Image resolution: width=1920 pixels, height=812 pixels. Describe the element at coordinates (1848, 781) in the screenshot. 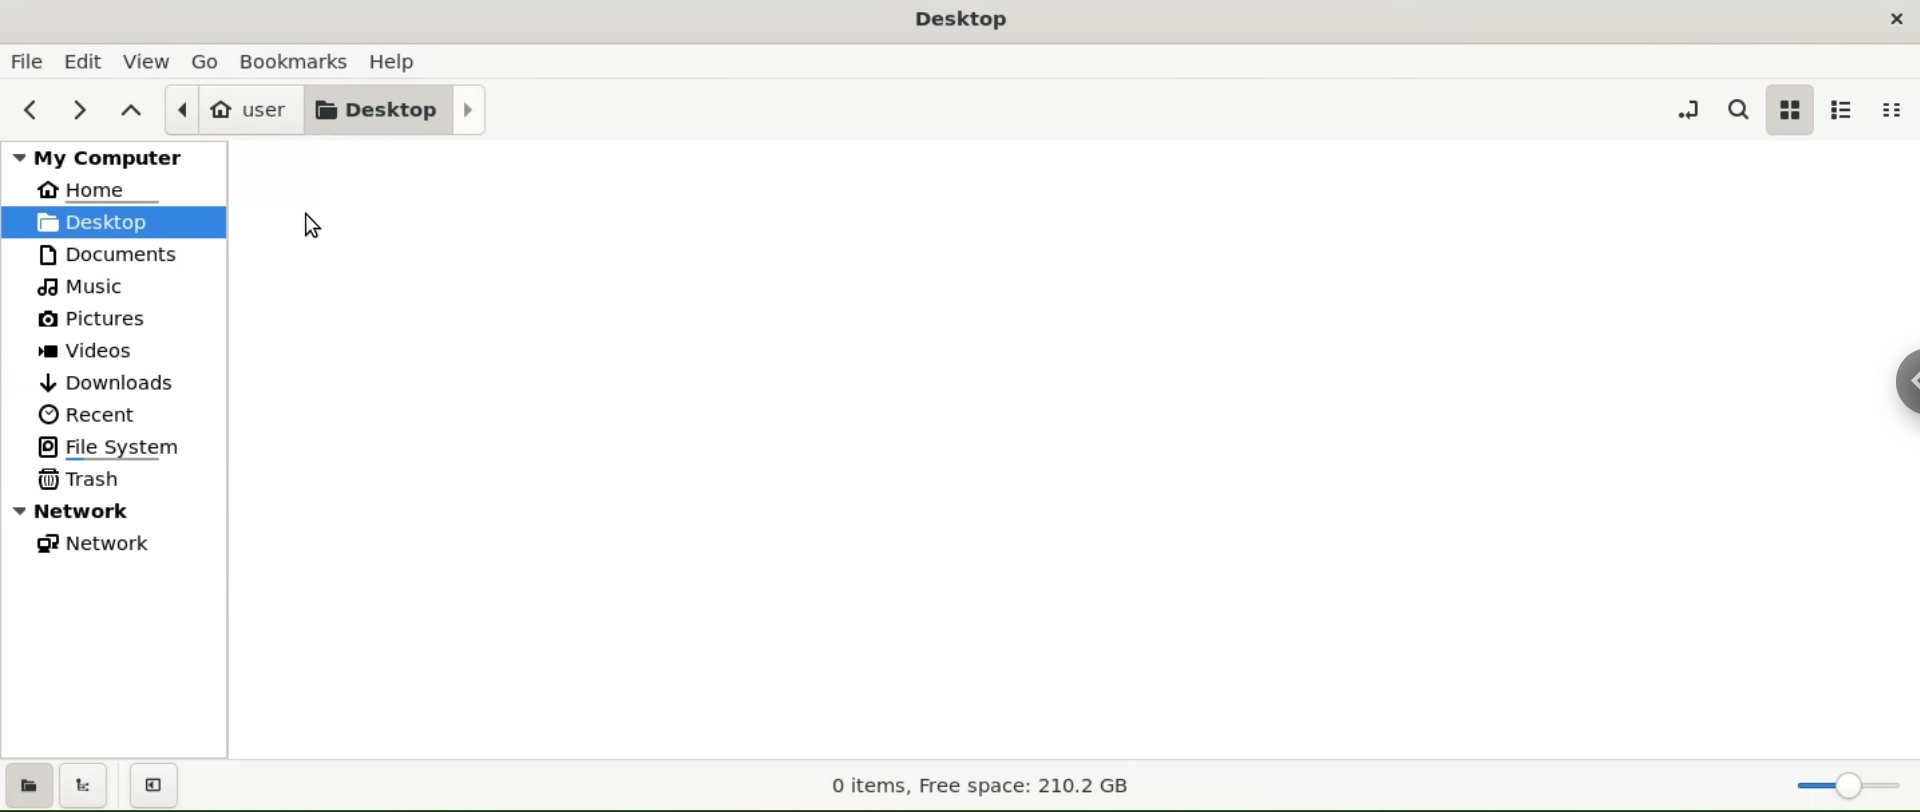

I see `zoom` at that location.